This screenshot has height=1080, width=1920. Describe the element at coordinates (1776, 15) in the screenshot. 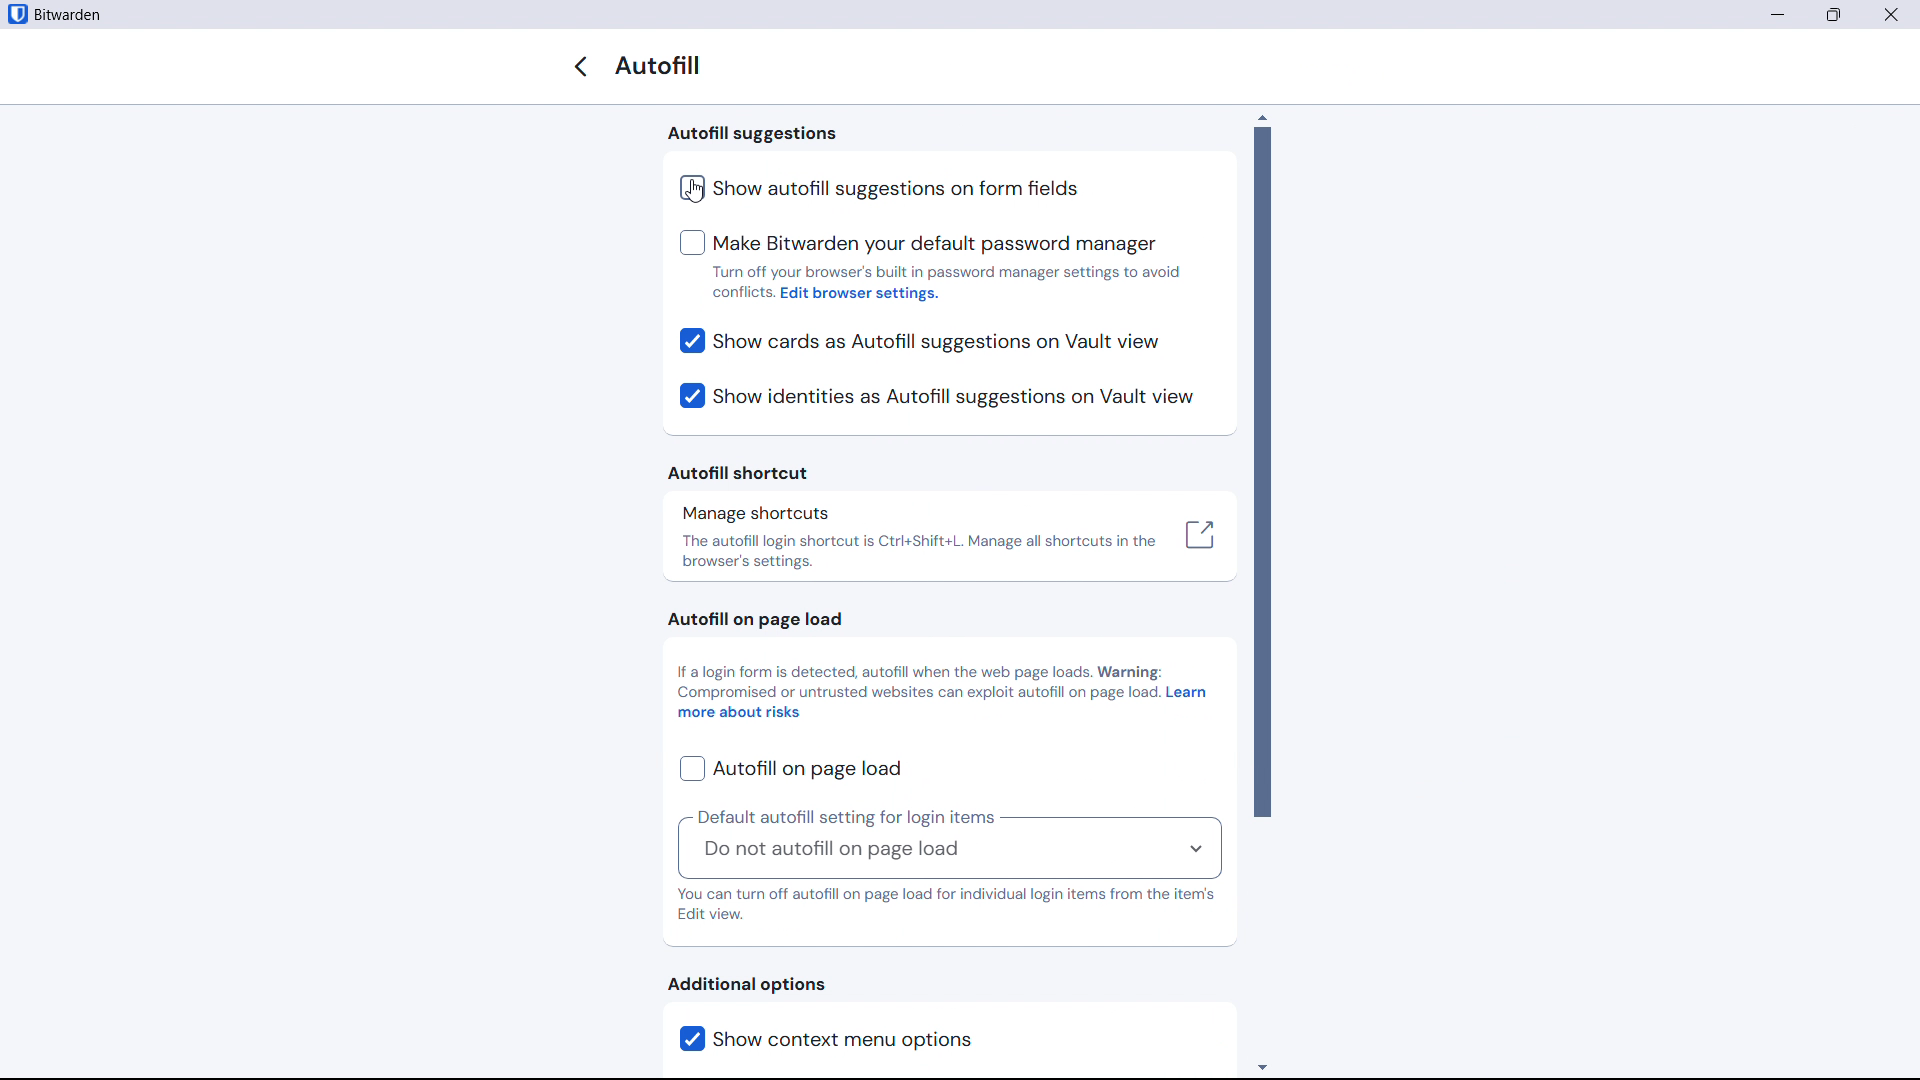

I see `minimise ` at that location.